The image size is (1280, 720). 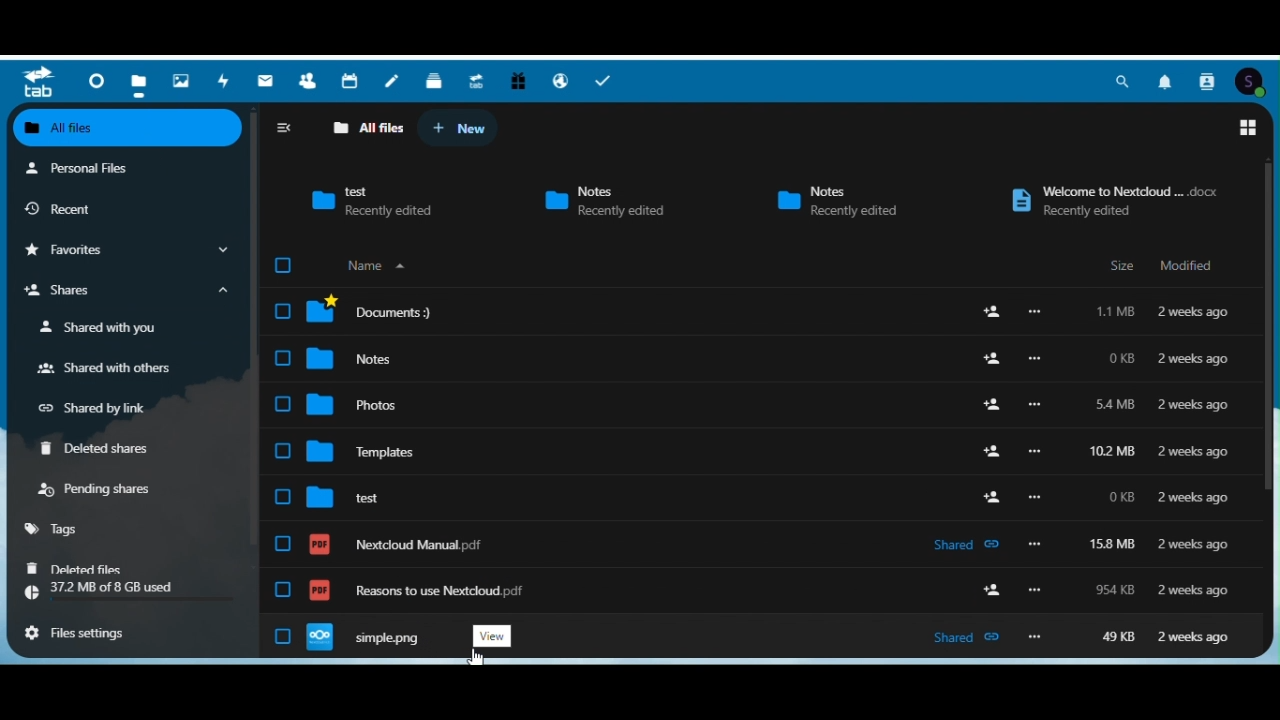 What do you see at coordinates (100, 404) in the screenshot?
I see `Shared by Link` at bounding box center [100, 404].